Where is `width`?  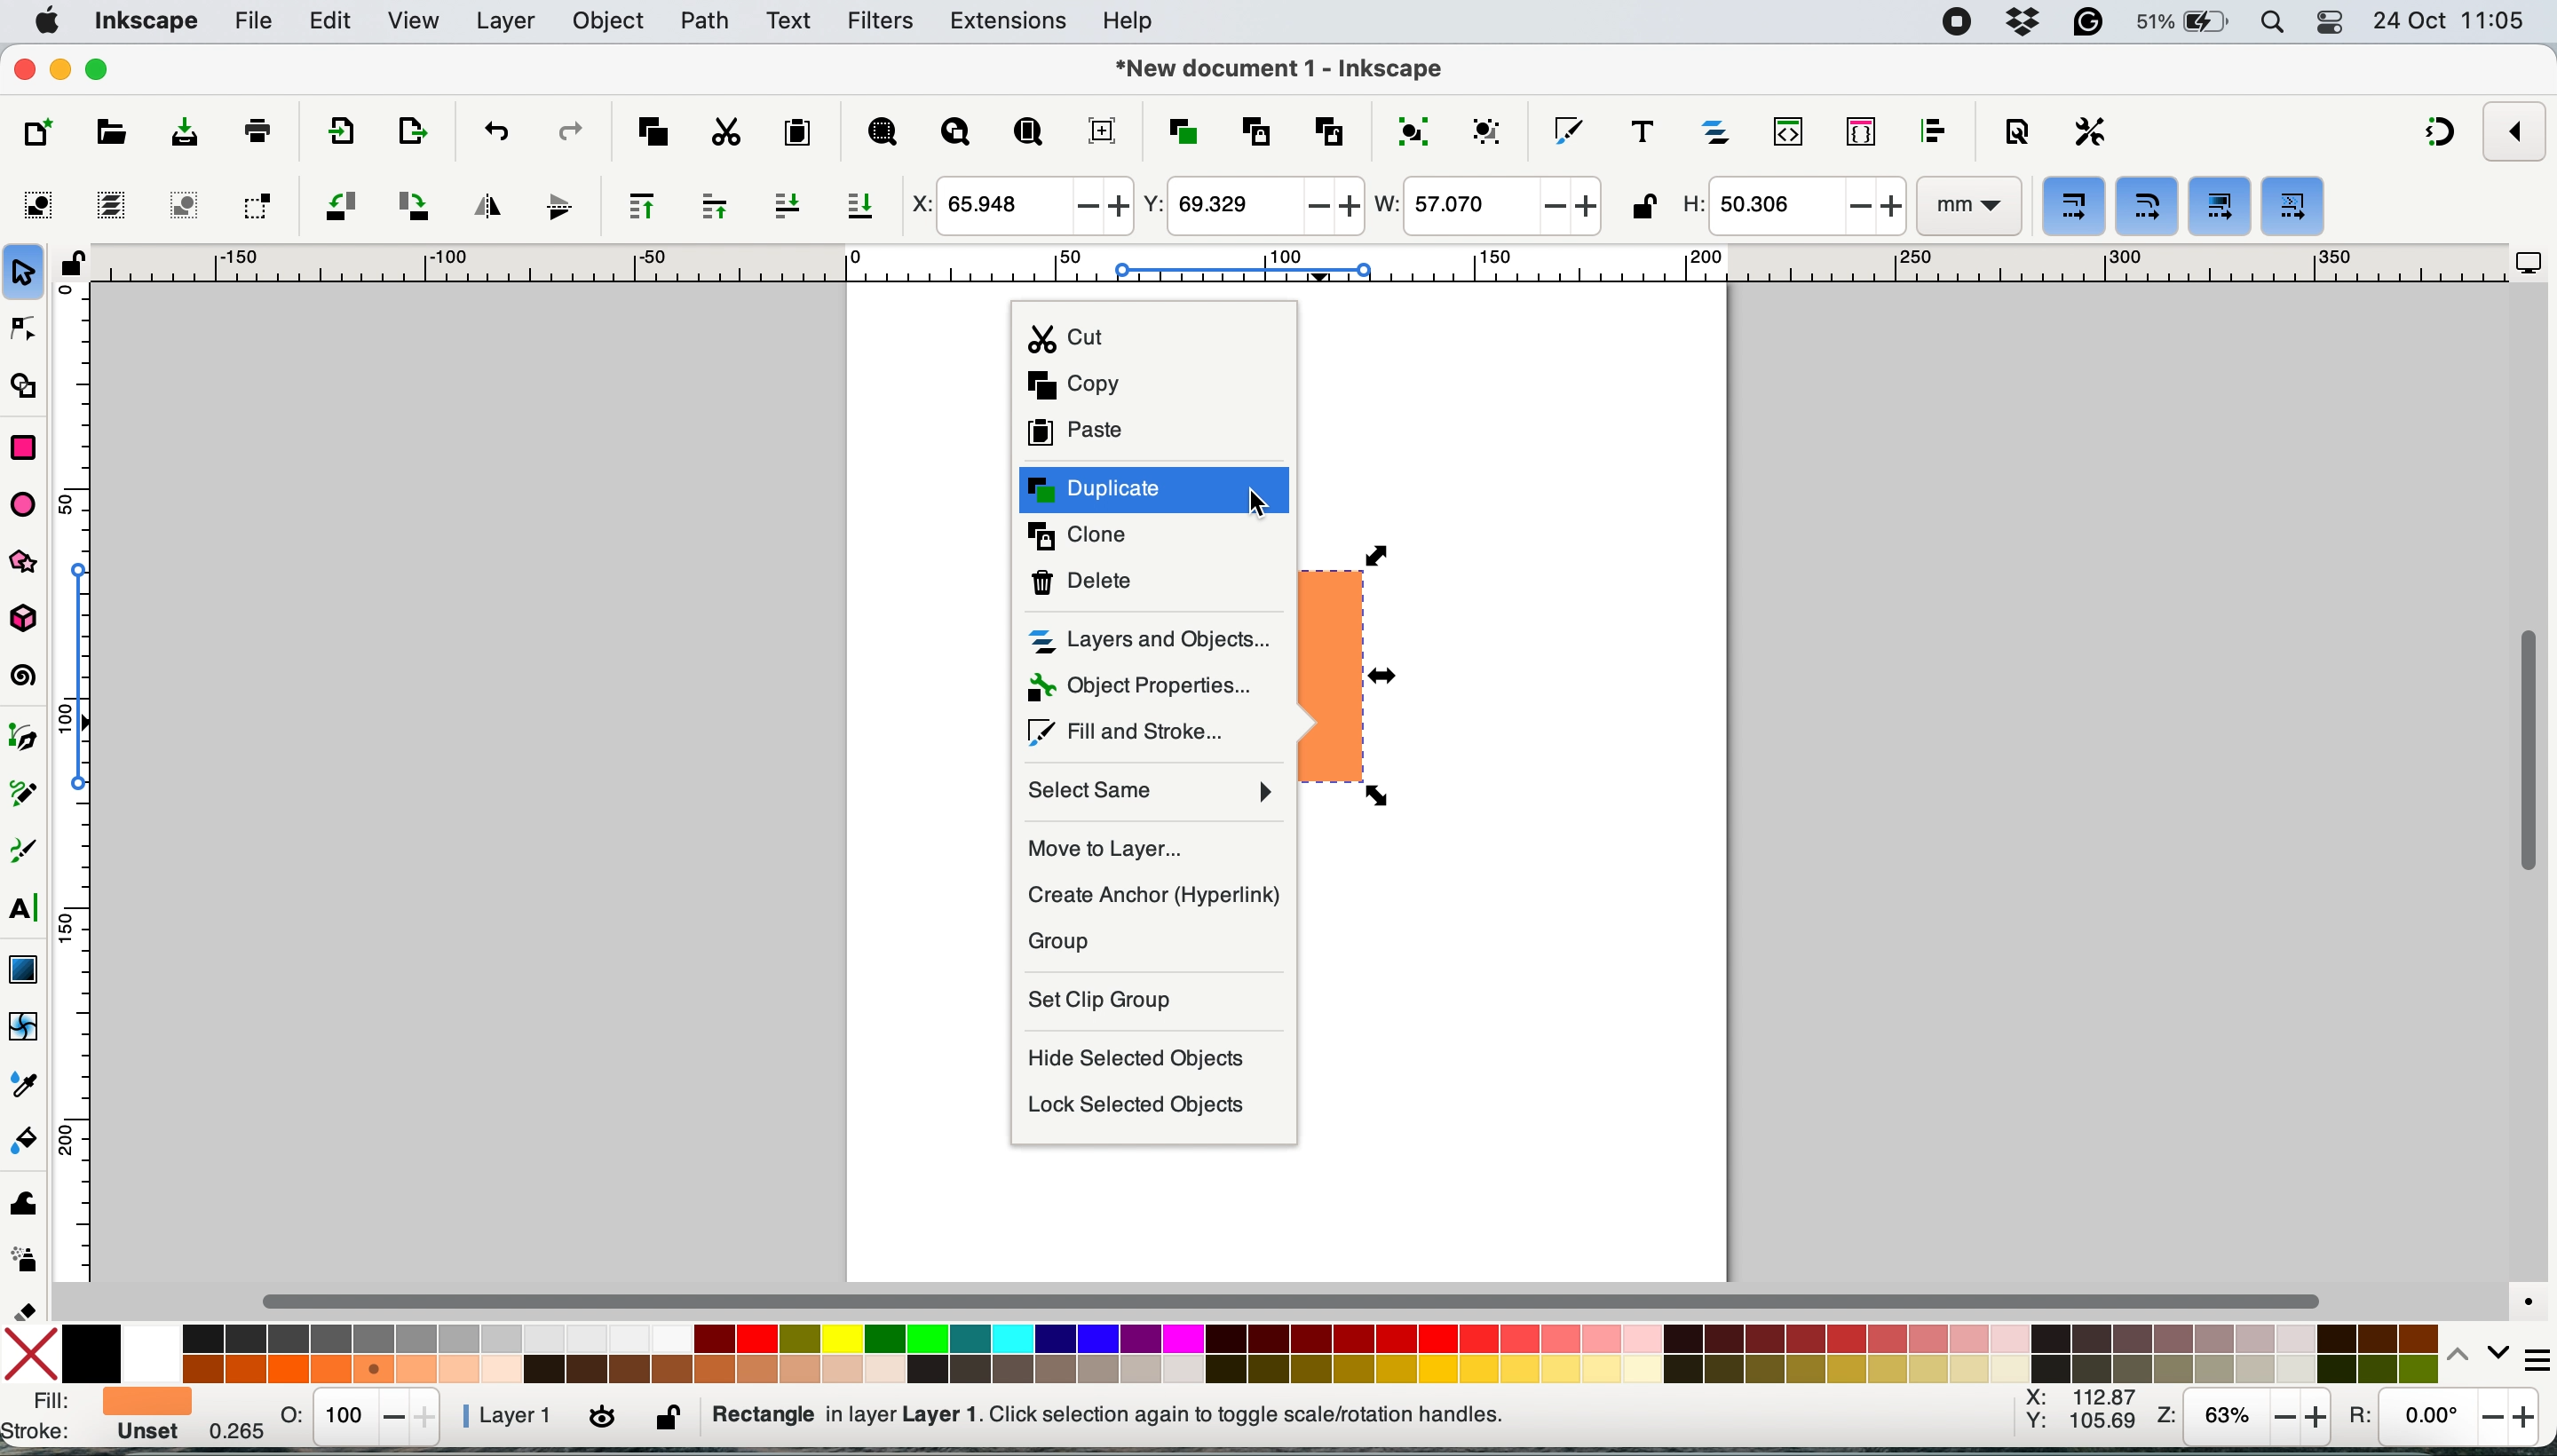
width is located at coordinates (1485, 208).